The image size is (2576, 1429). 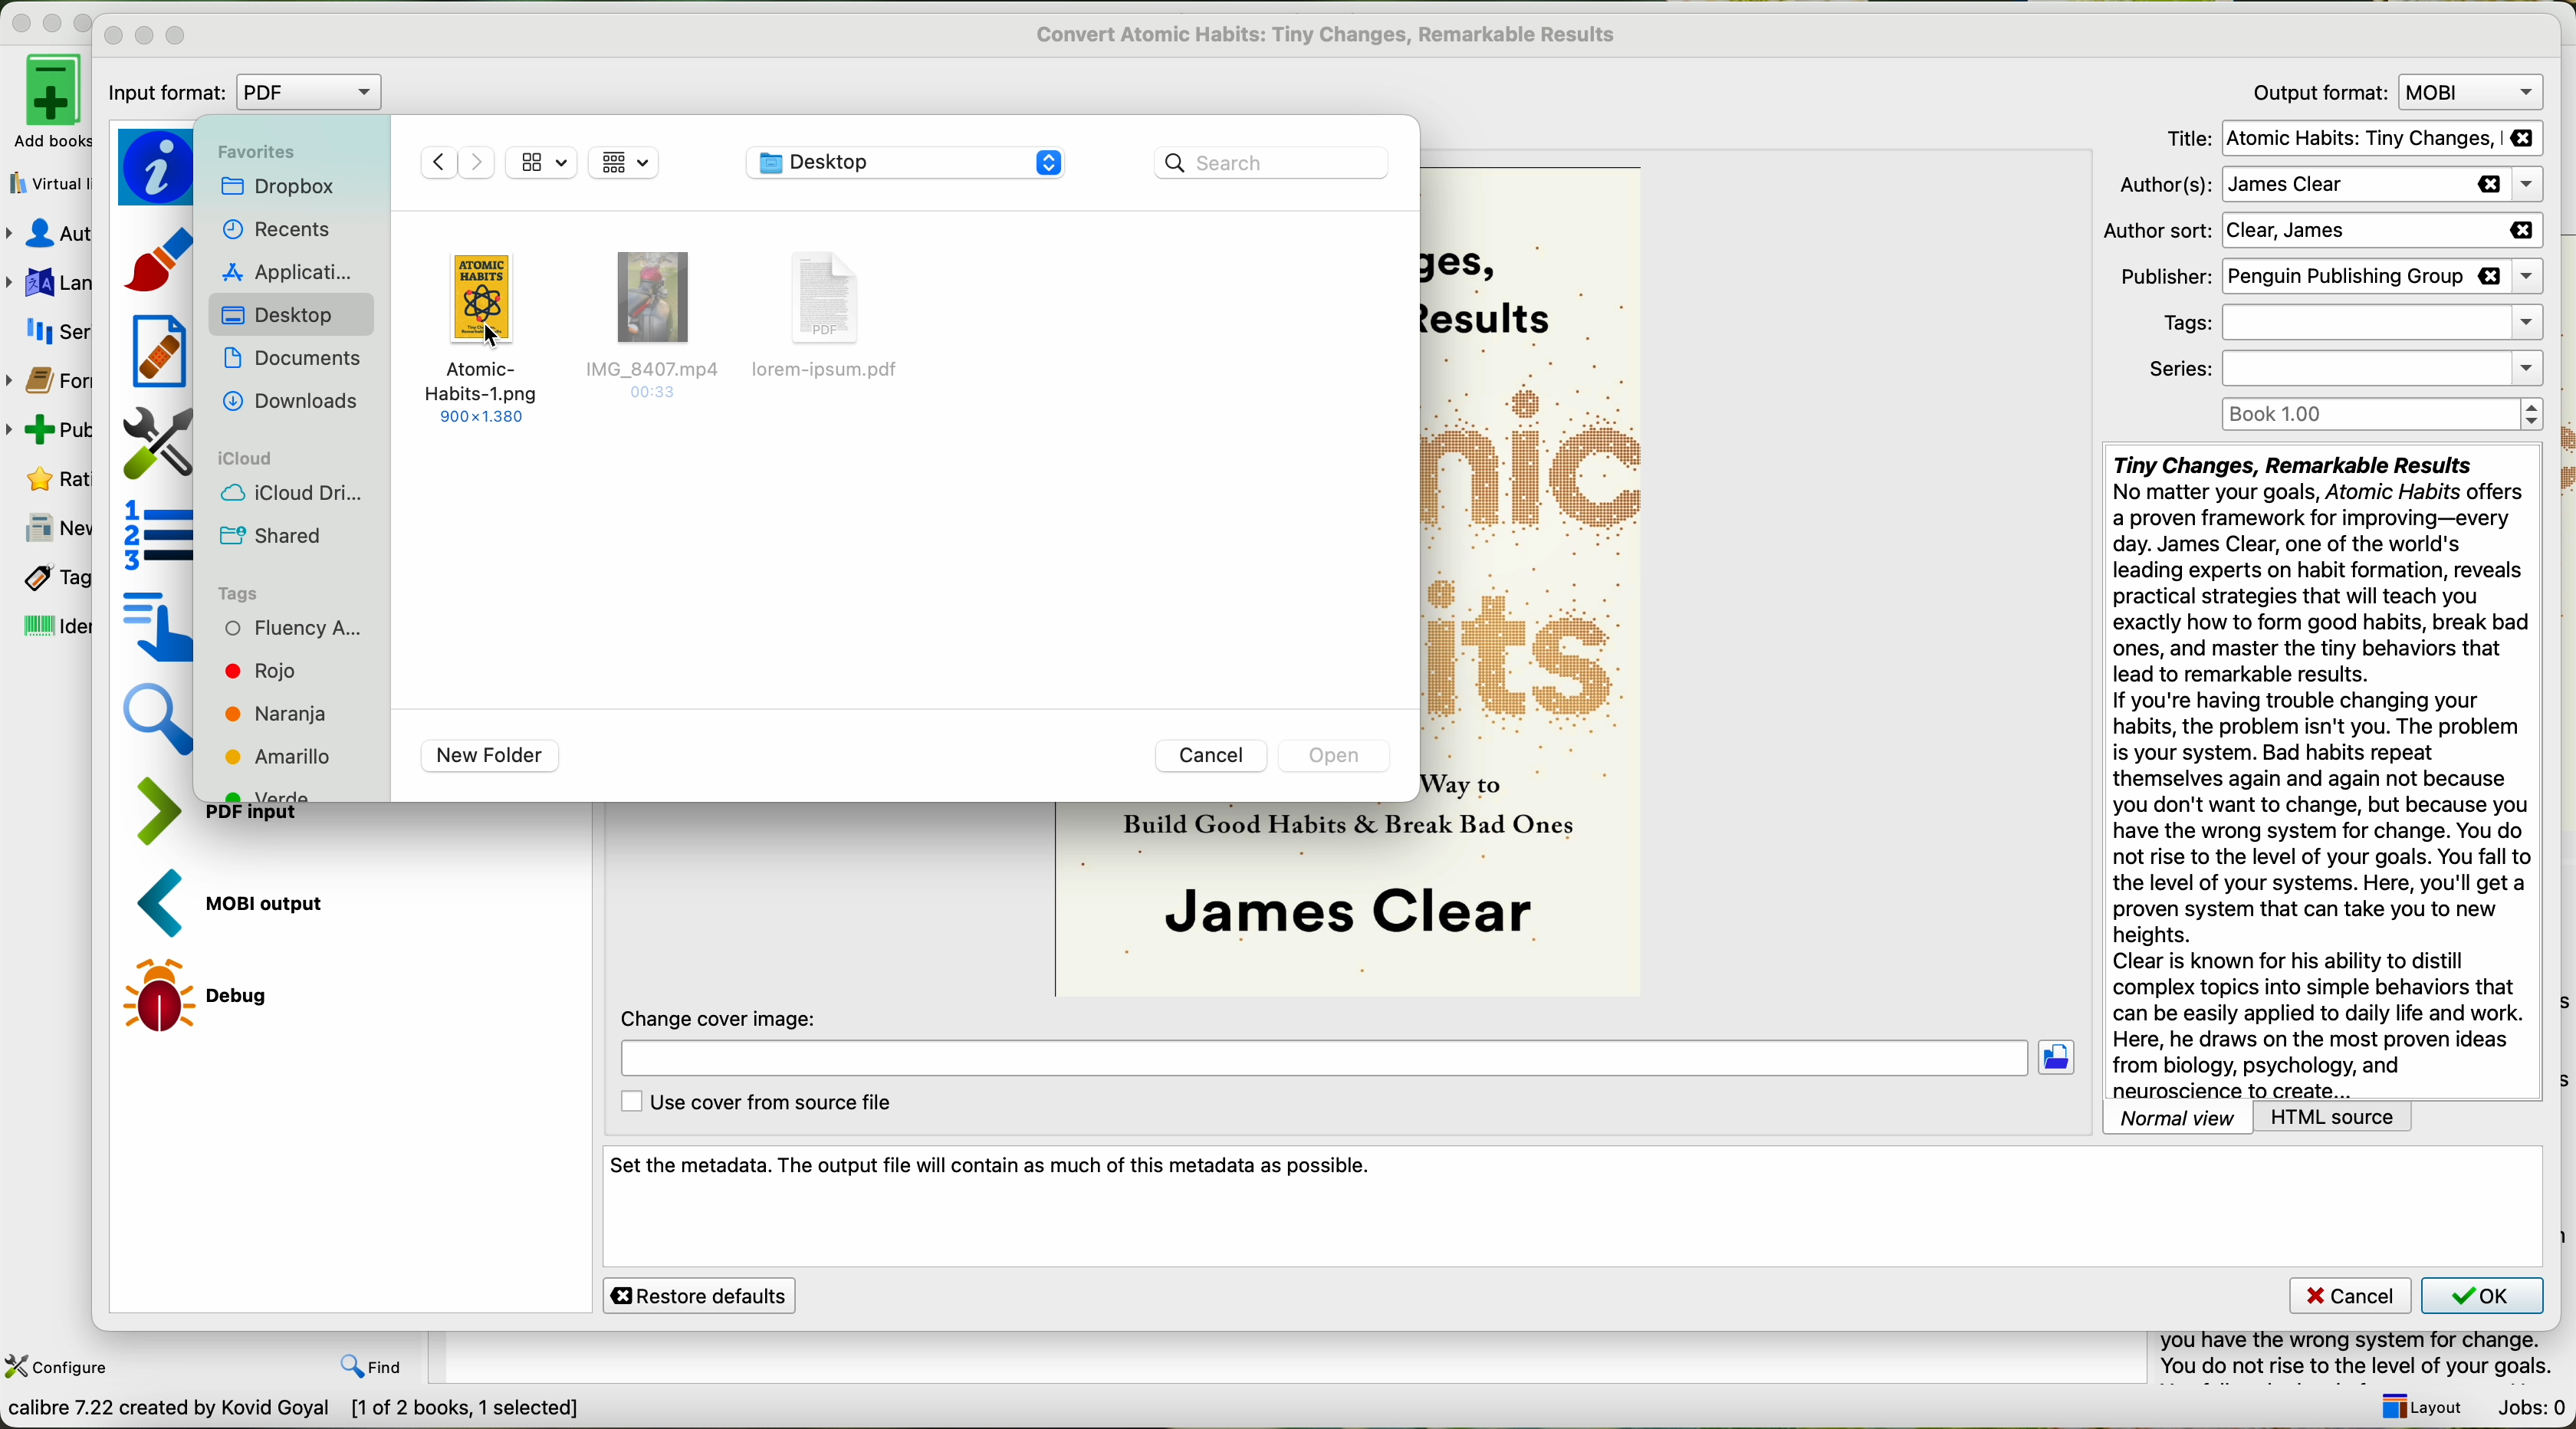 What do you see at coordinates (653, 324) in the screenshot?
I see `disable file` at bounding box center [653, 324].